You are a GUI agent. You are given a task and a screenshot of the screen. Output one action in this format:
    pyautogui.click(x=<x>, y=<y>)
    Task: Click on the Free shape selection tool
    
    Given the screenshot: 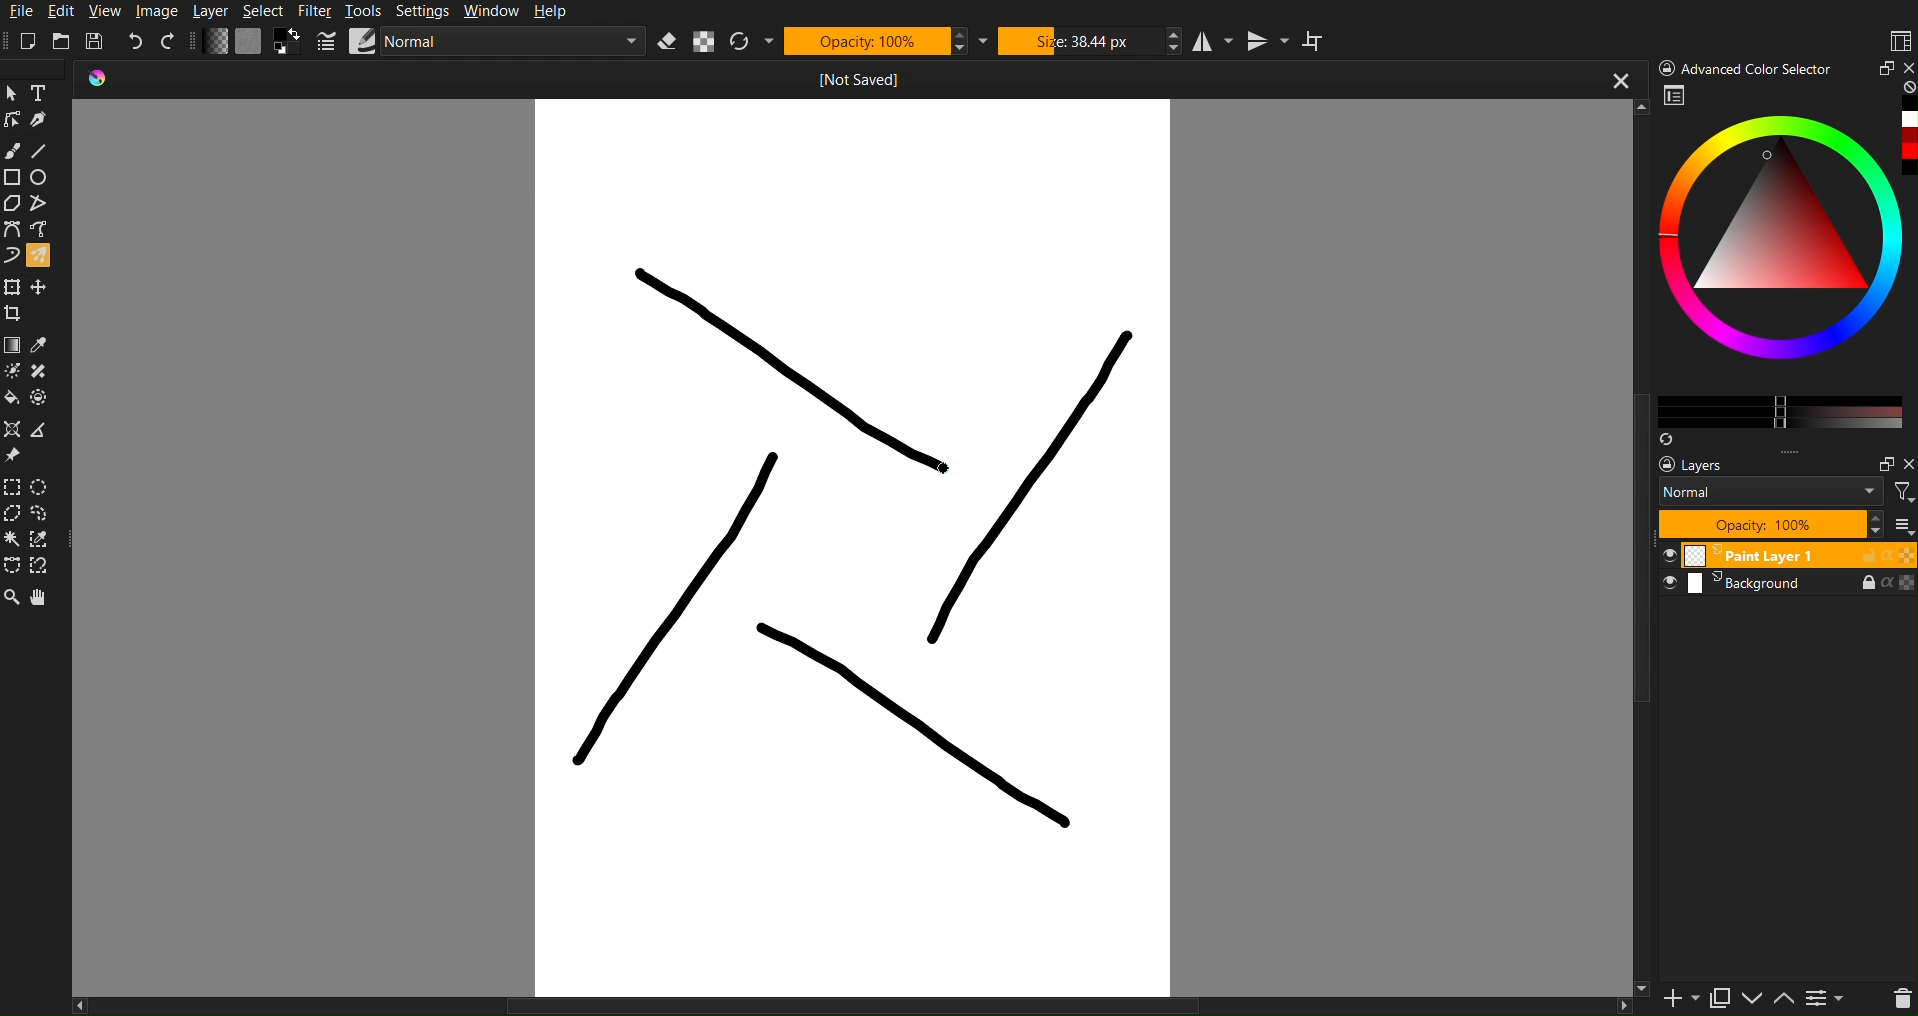 What is the action you would take?
    pyautogui.click(x=47, y=513)
    